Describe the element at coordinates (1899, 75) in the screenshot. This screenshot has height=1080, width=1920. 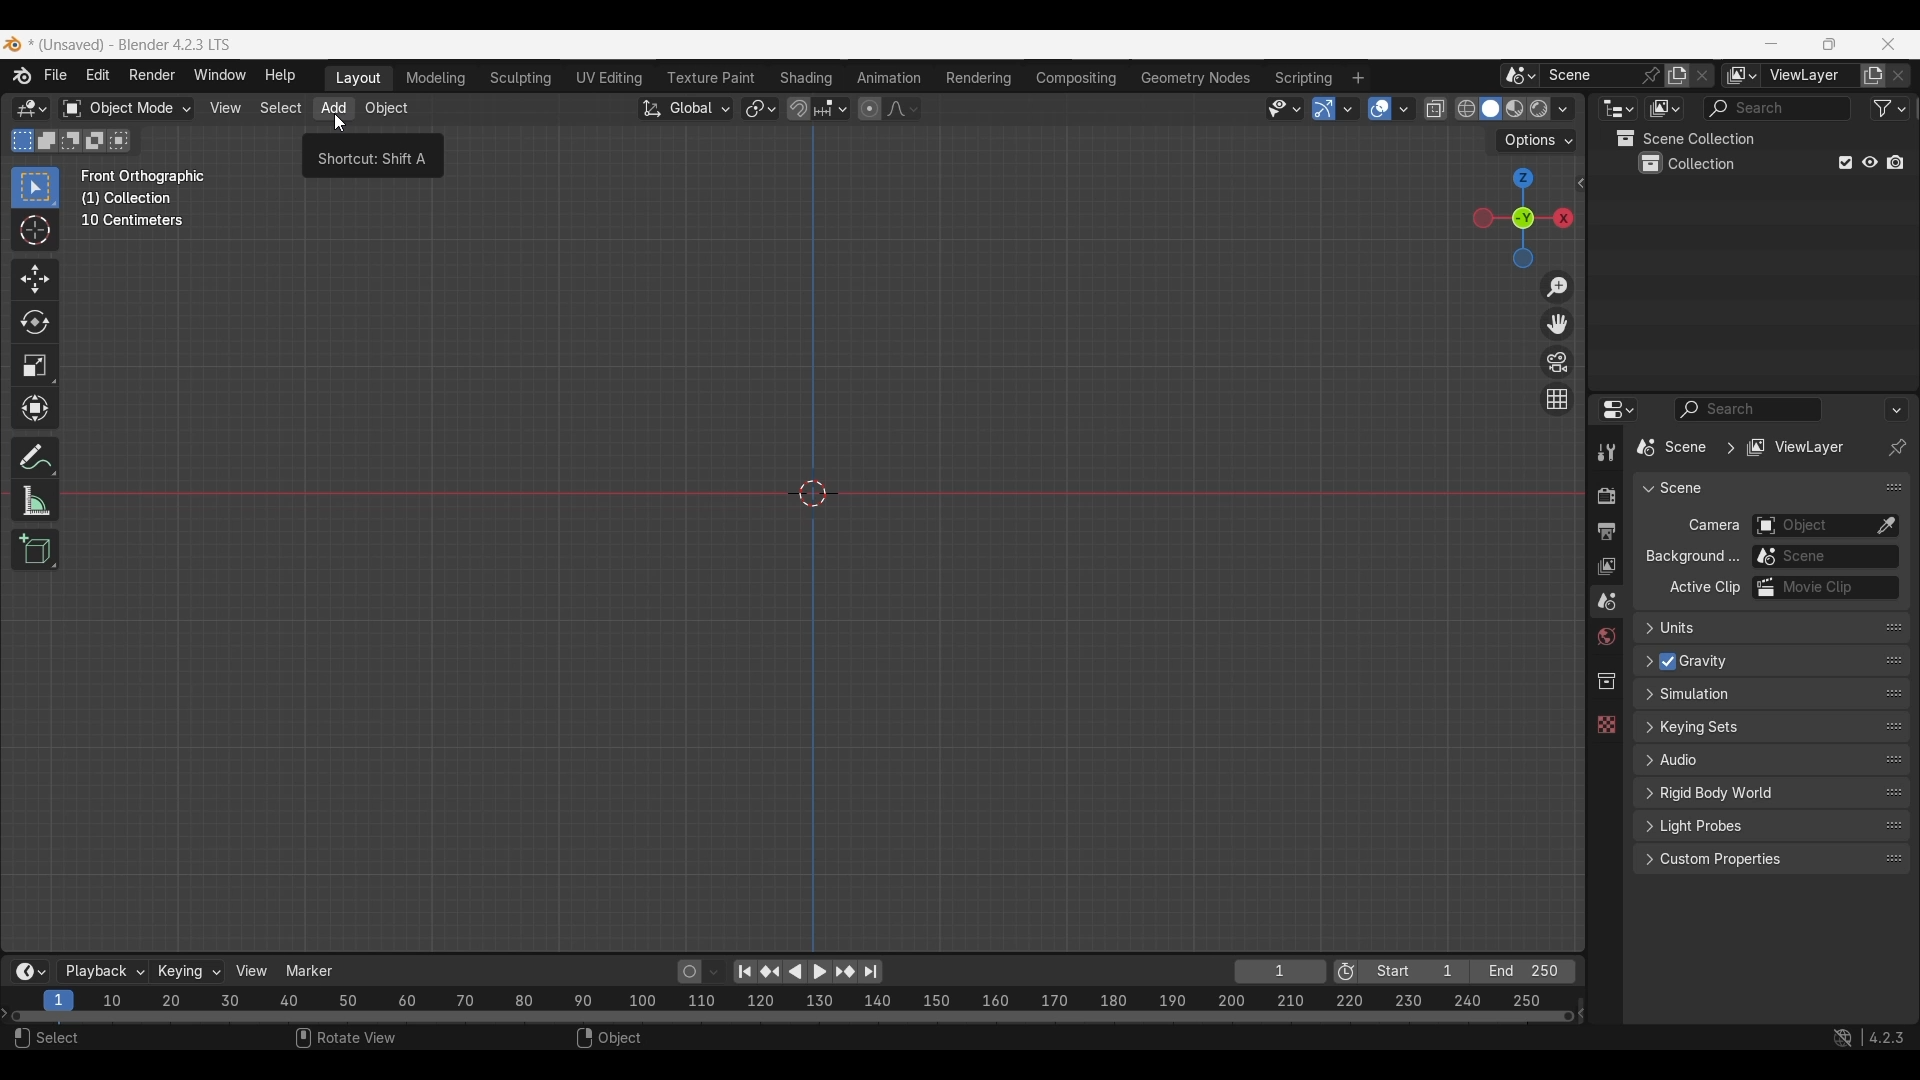
I see `Remove view layer` at that location.